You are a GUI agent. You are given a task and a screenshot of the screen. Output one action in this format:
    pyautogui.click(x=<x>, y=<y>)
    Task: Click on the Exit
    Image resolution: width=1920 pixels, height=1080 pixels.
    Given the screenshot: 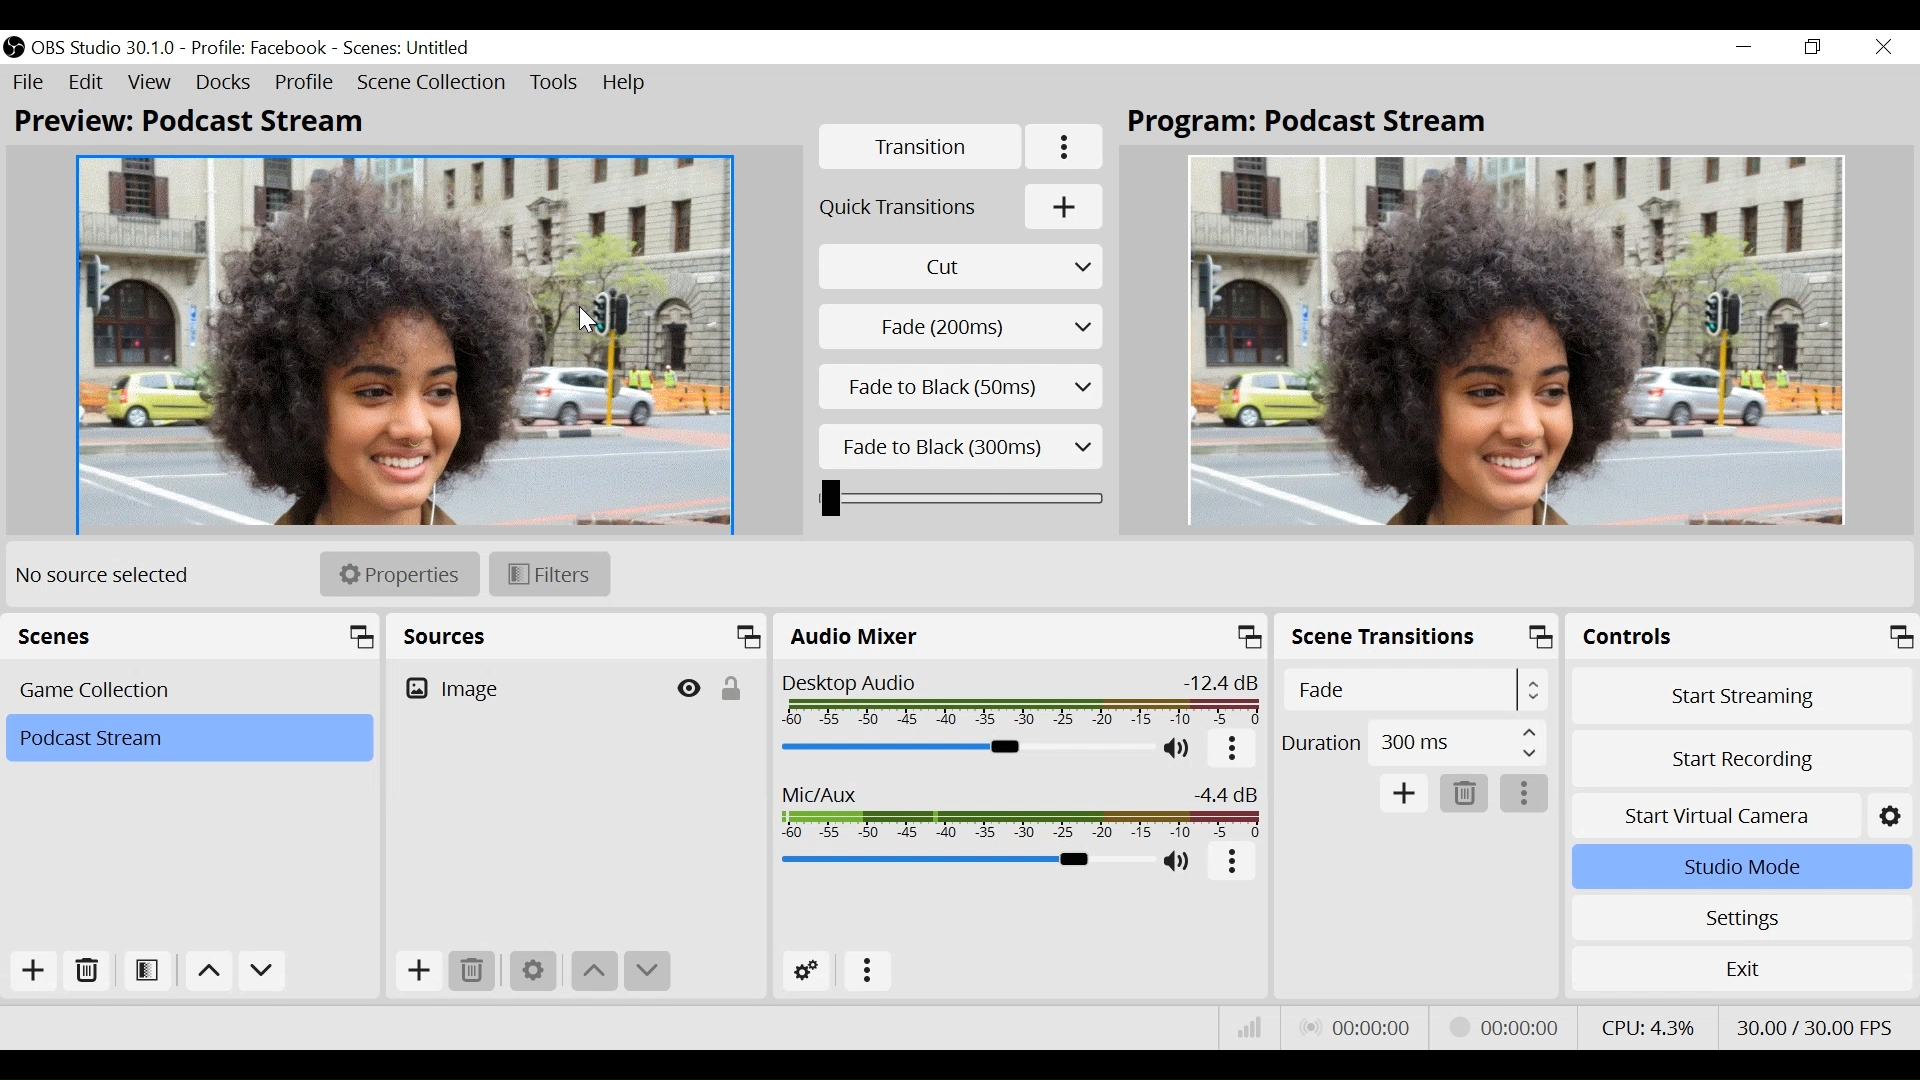 What is the action you would take?
    pyautogui.click(x=1742, y=967)
    